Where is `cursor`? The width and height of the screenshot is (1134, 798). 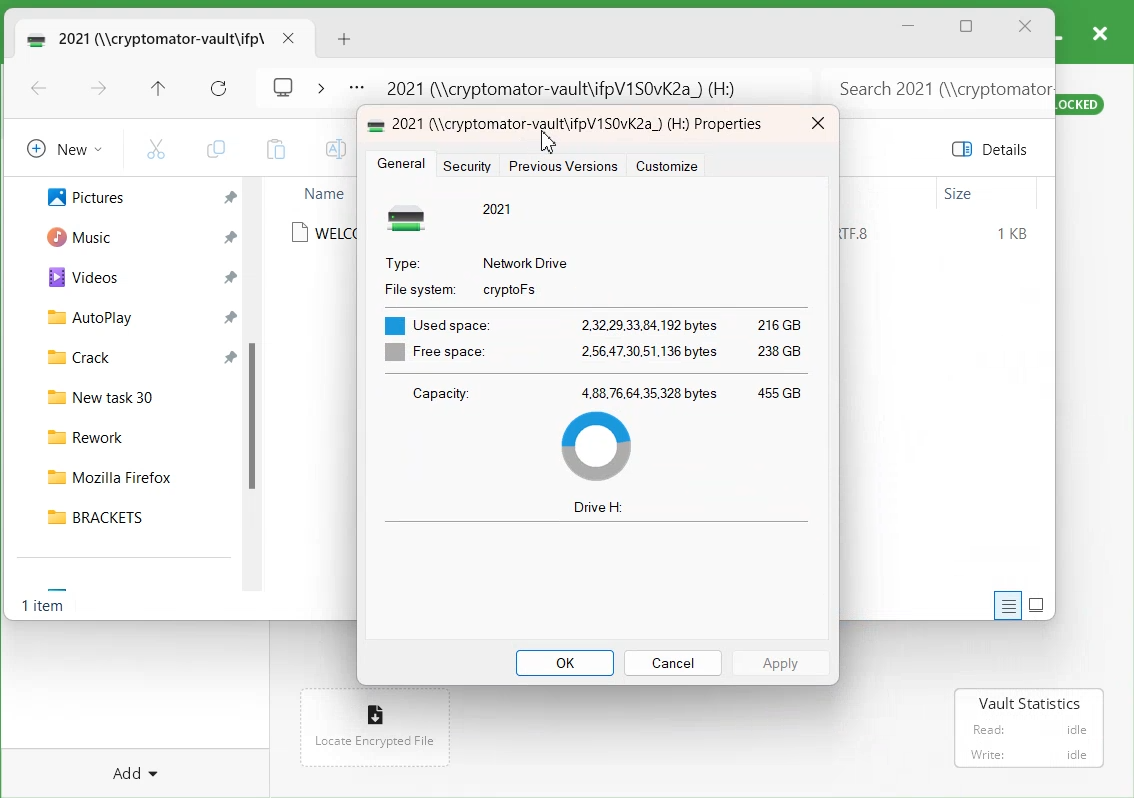
cursor is located at coordinates (551, 139).